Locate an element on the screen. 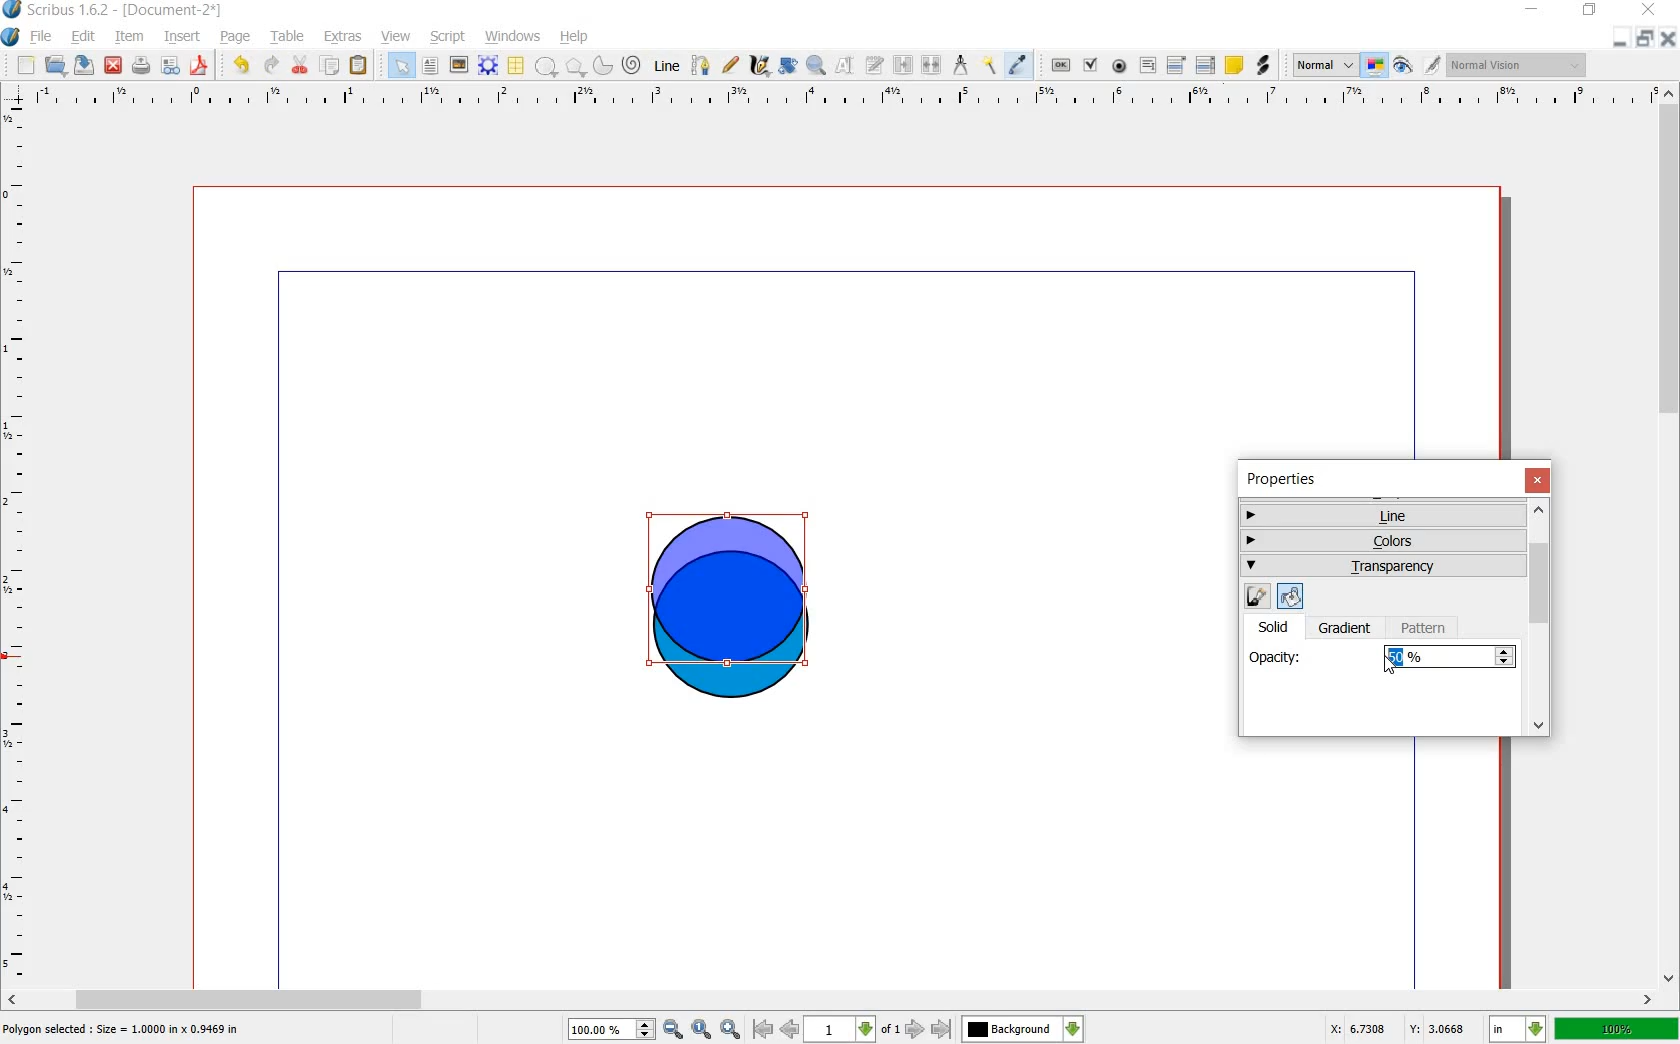 The image size is (1680, 1044). line is located at coordinates (665, 67).